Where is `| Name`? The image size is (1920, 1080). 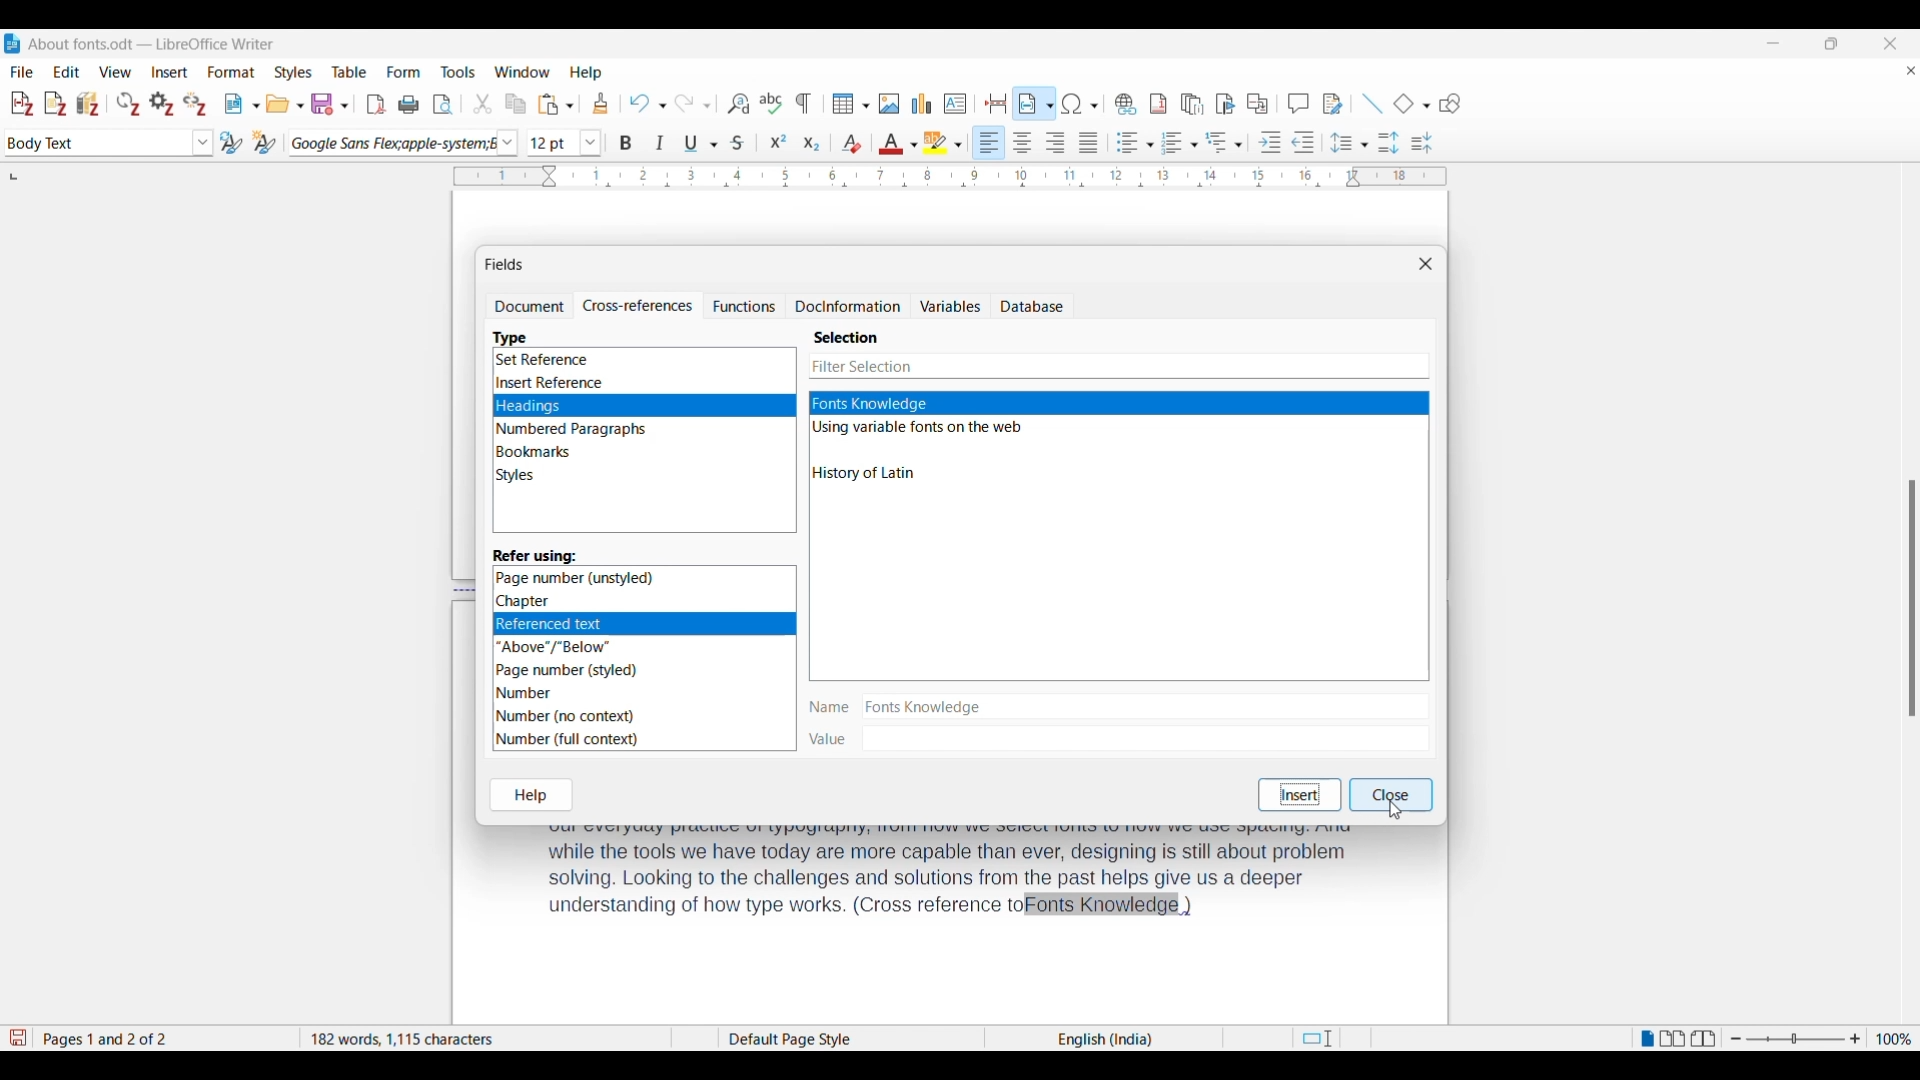 | Name is located at coordinates (827, 708).